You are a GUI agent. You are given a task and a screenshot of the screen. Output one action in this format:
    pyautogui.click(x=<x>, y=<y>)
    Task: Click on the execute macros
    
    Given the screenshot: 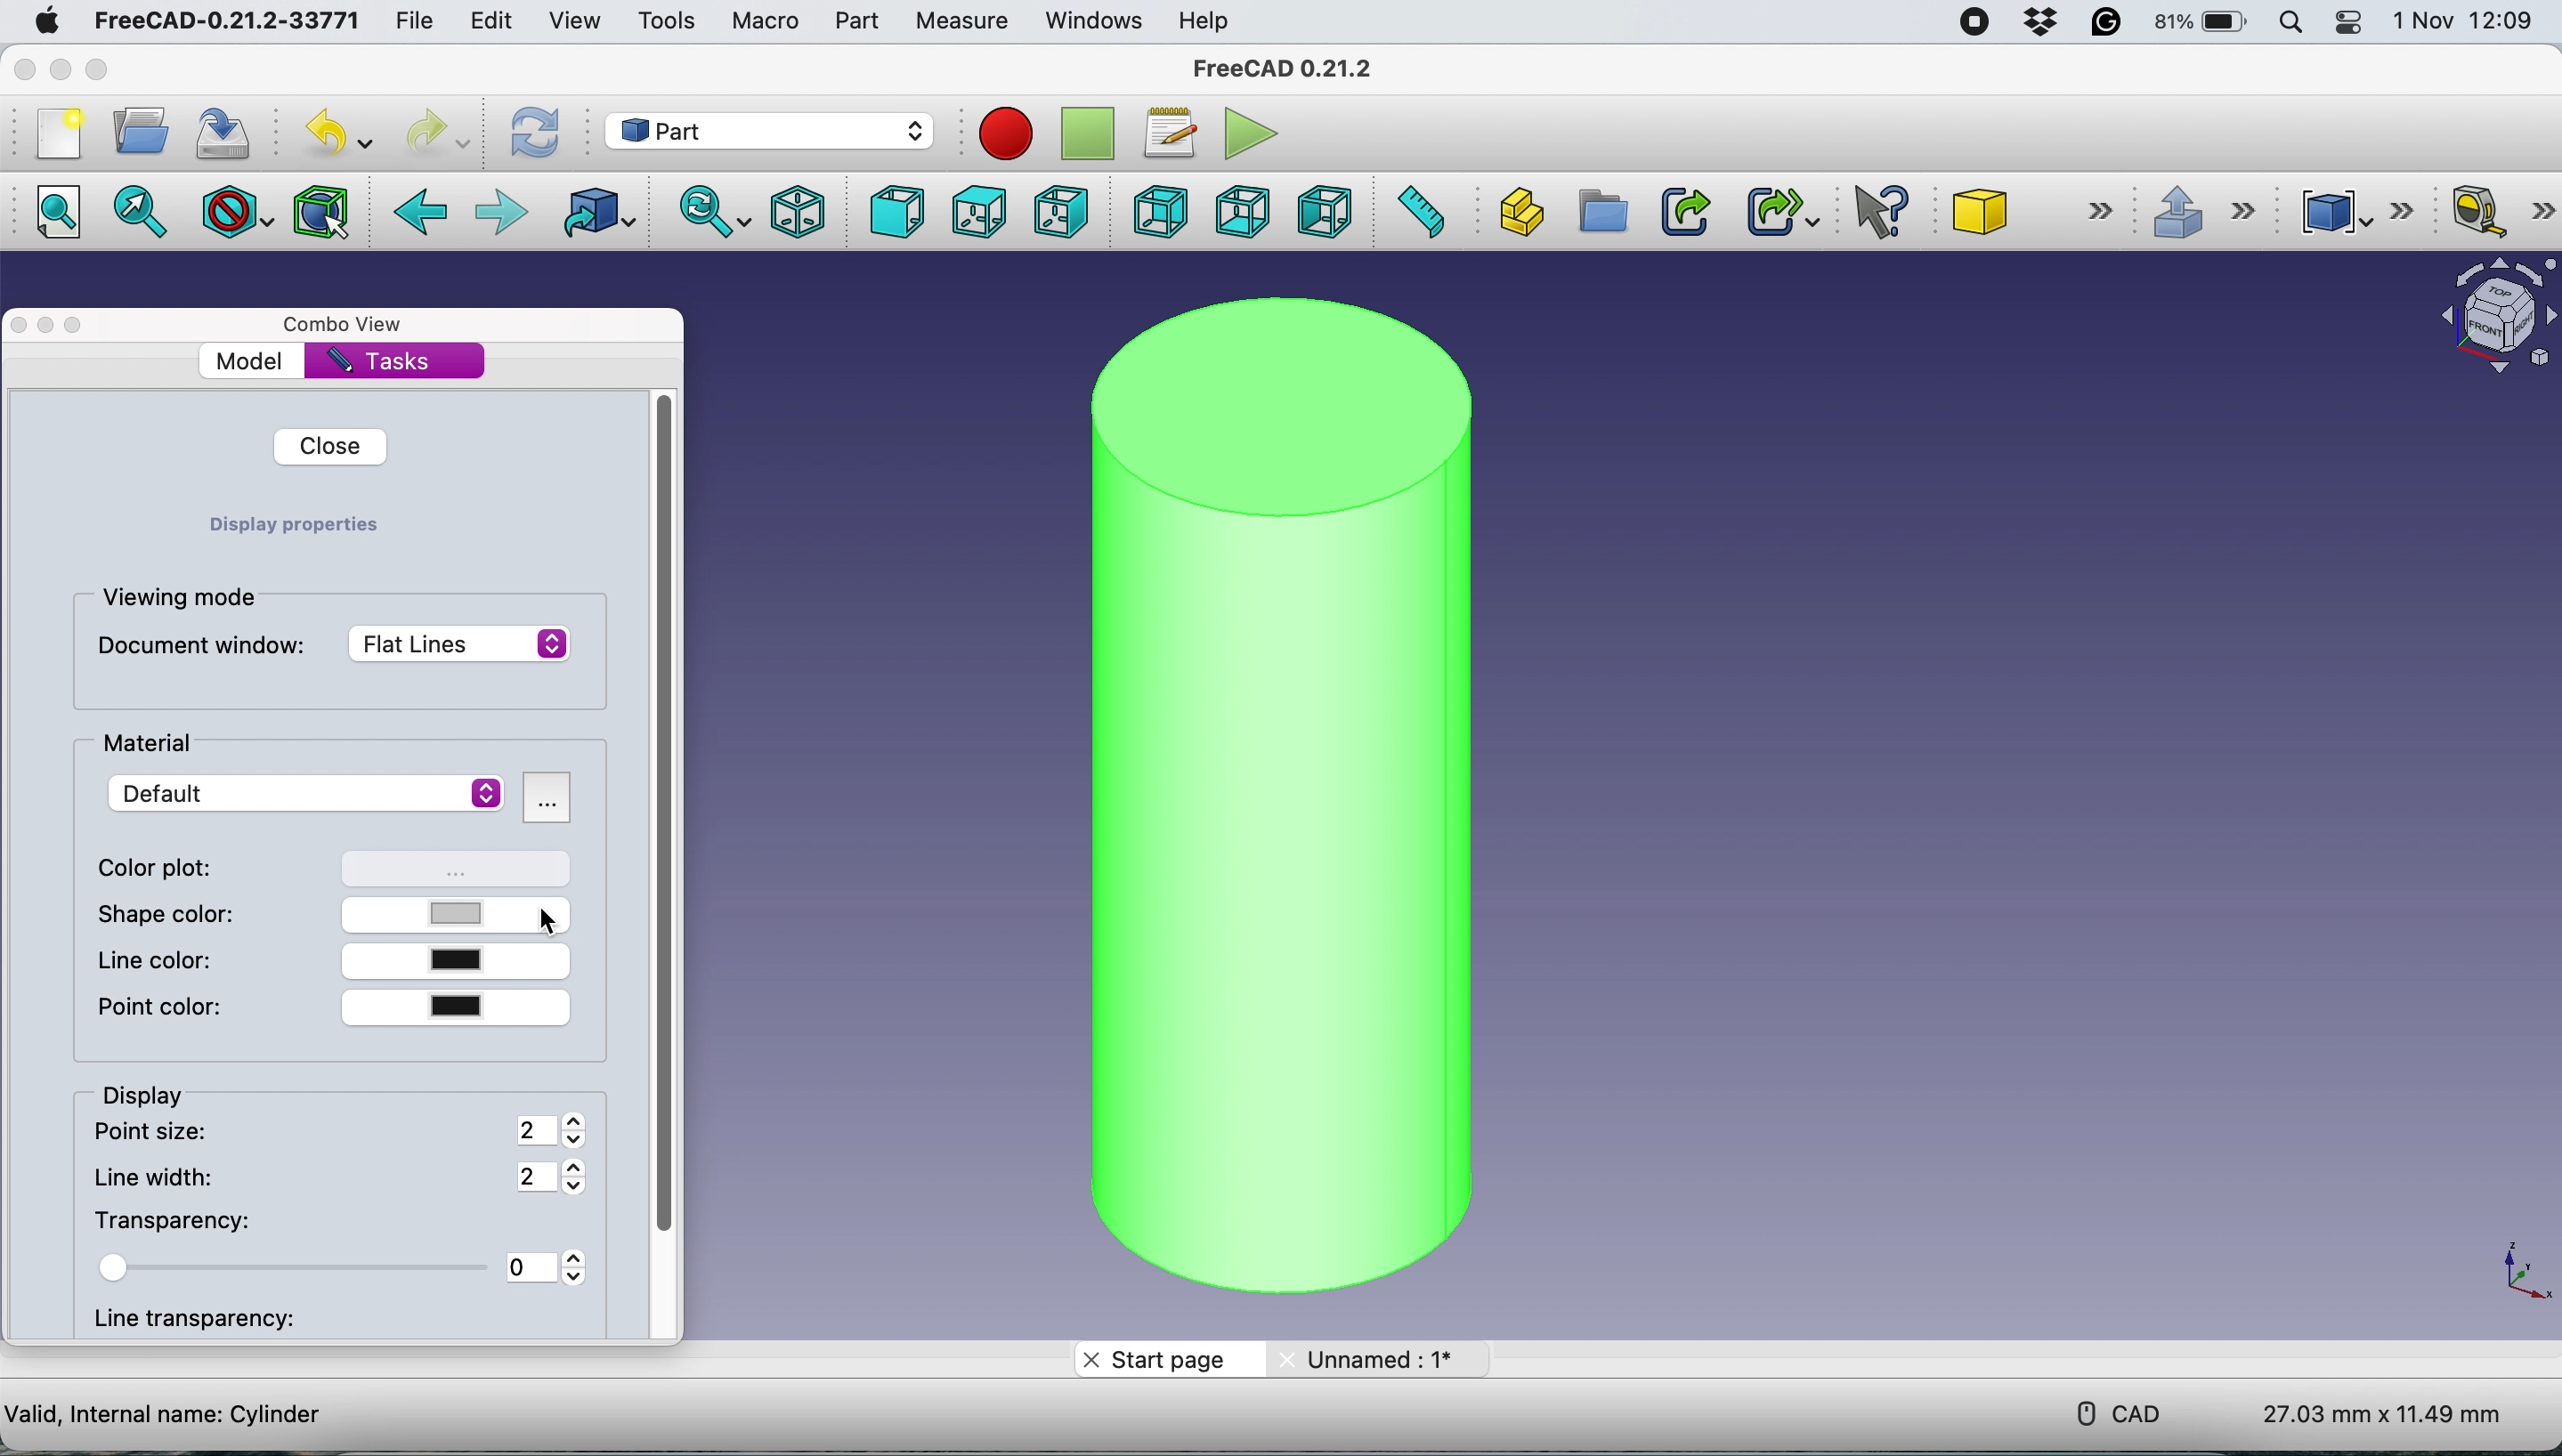 What is the action you would take?
    pyautogui.click(x=1242, y=131)
    